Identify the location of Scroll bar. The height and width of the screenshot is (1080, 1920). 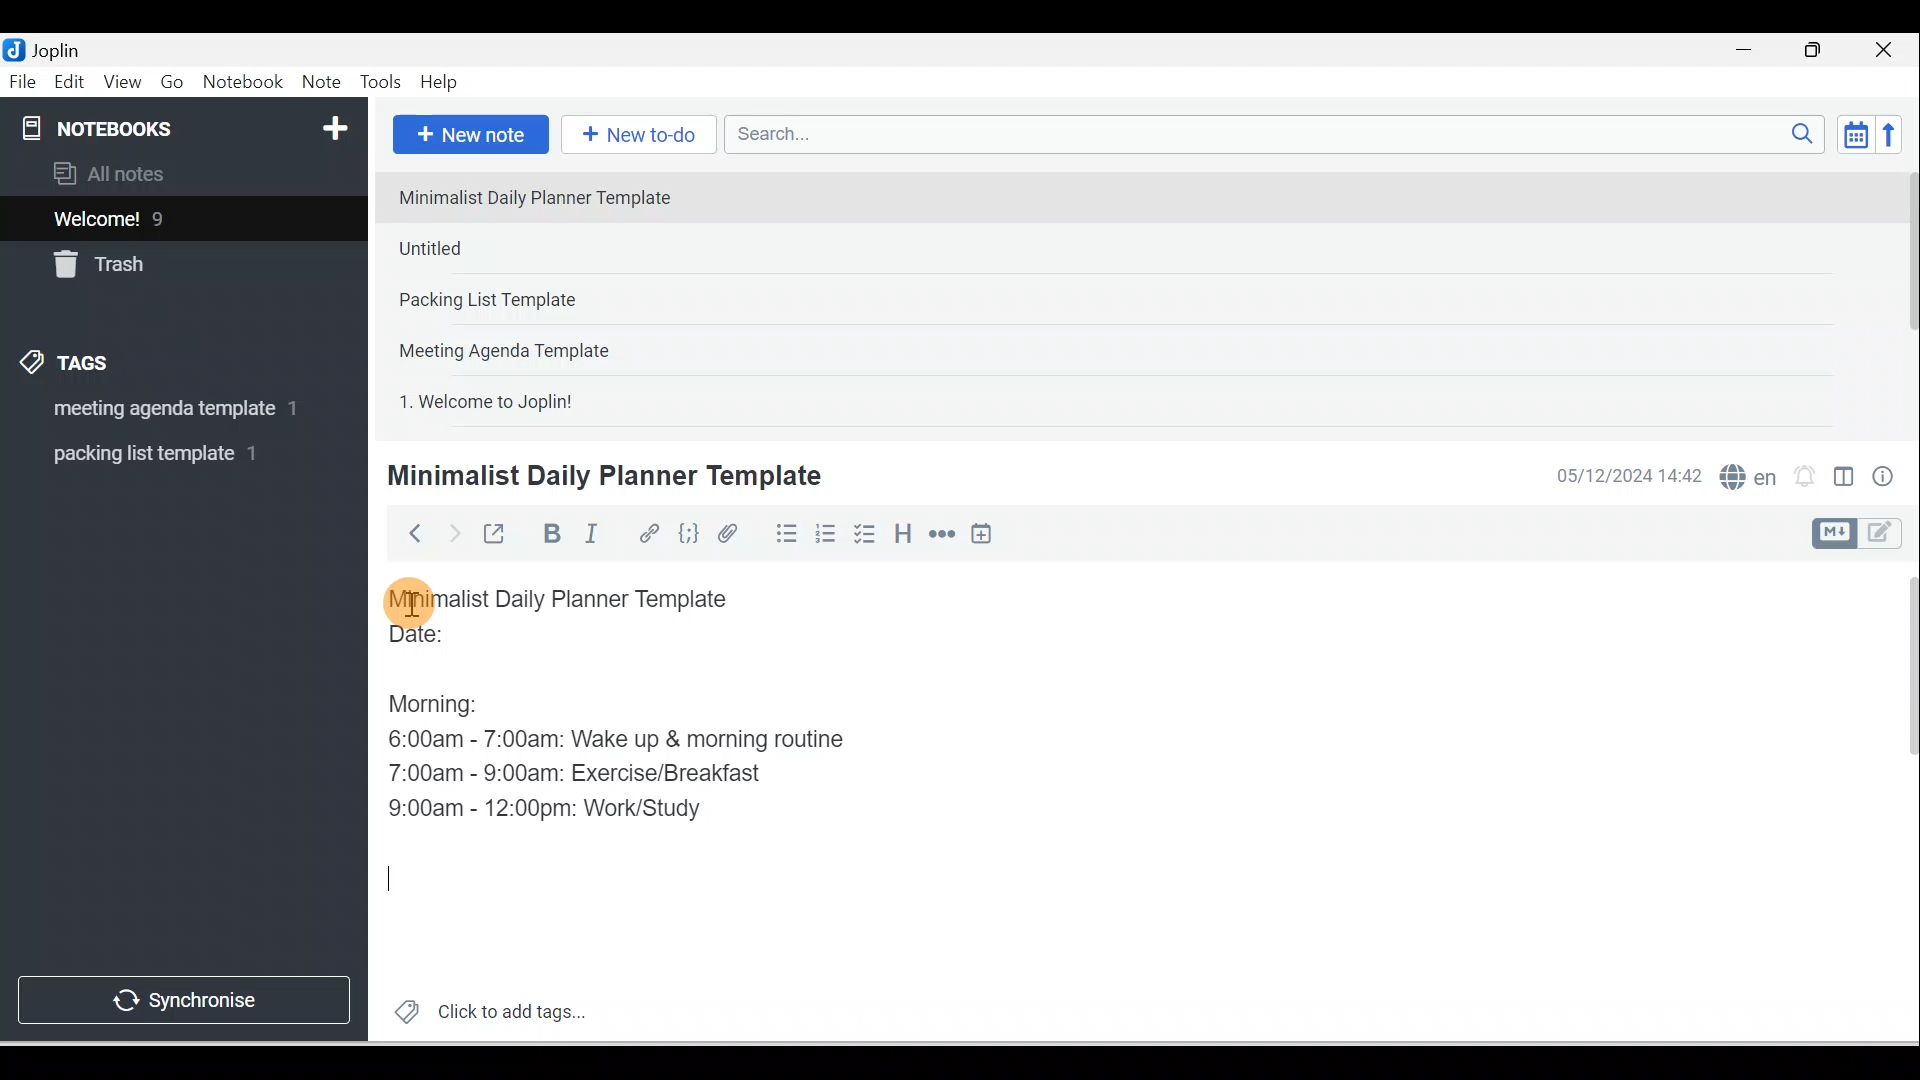
(1898, 802).